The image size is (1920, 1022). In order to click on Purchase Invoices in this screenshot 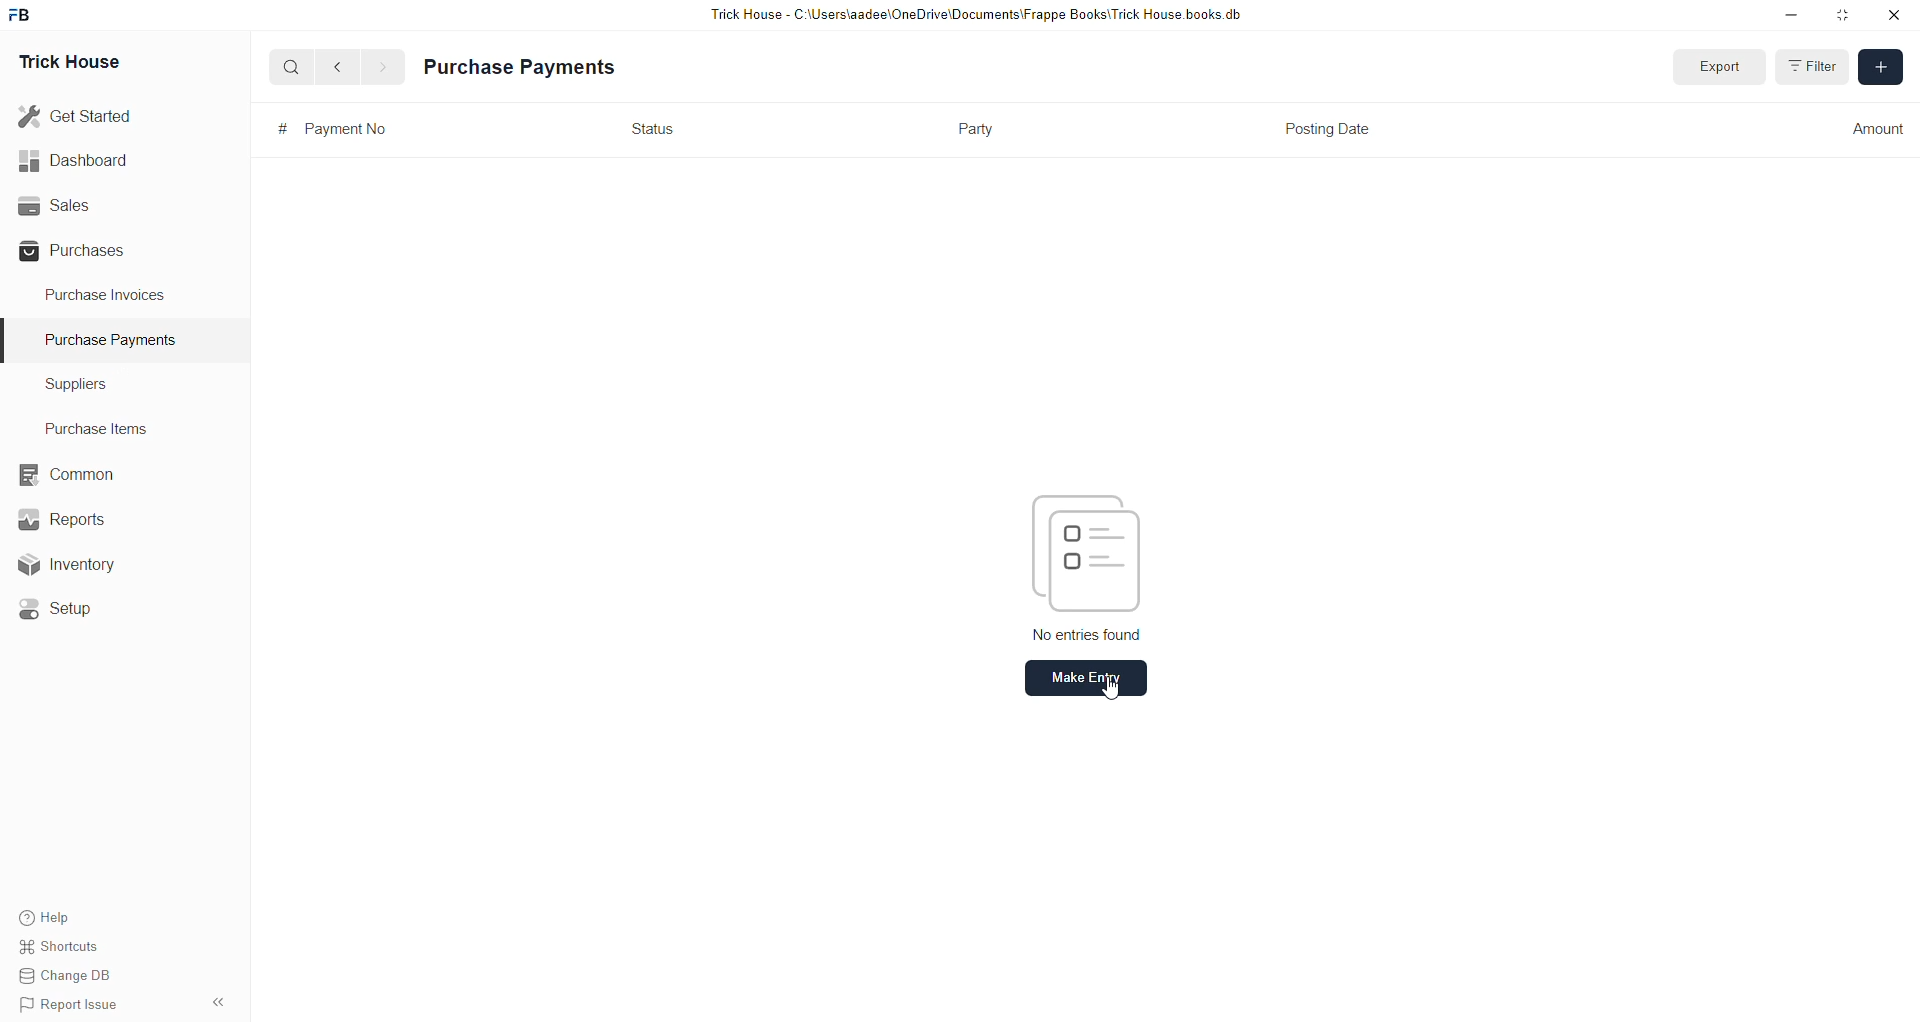, I will do `click(103, 298)`.